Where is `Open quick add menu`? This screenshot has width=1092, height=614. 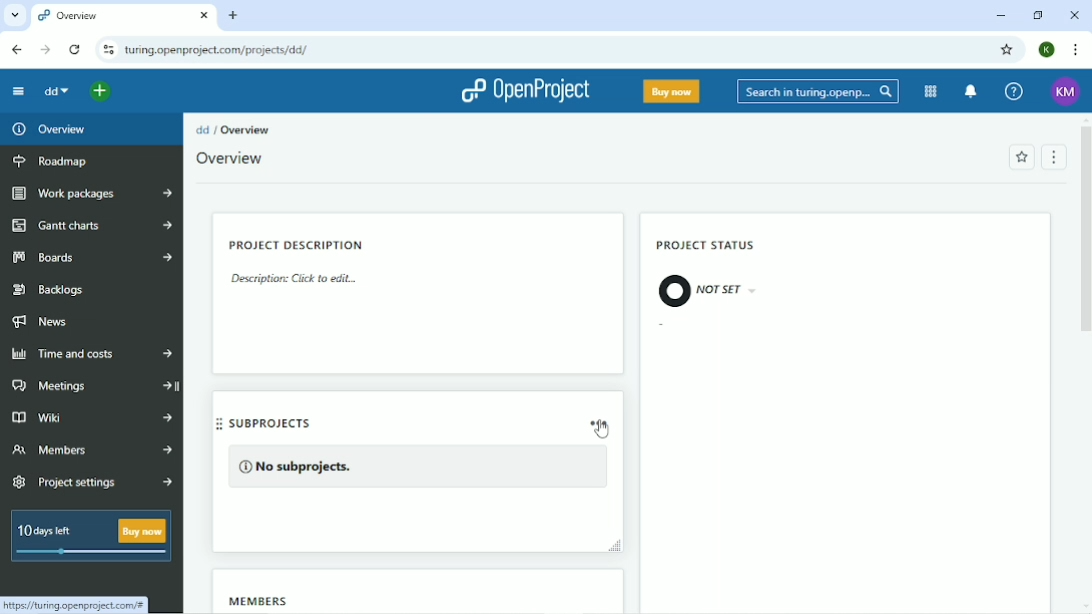 Open quick add menu is located at coordinates (101, 91).